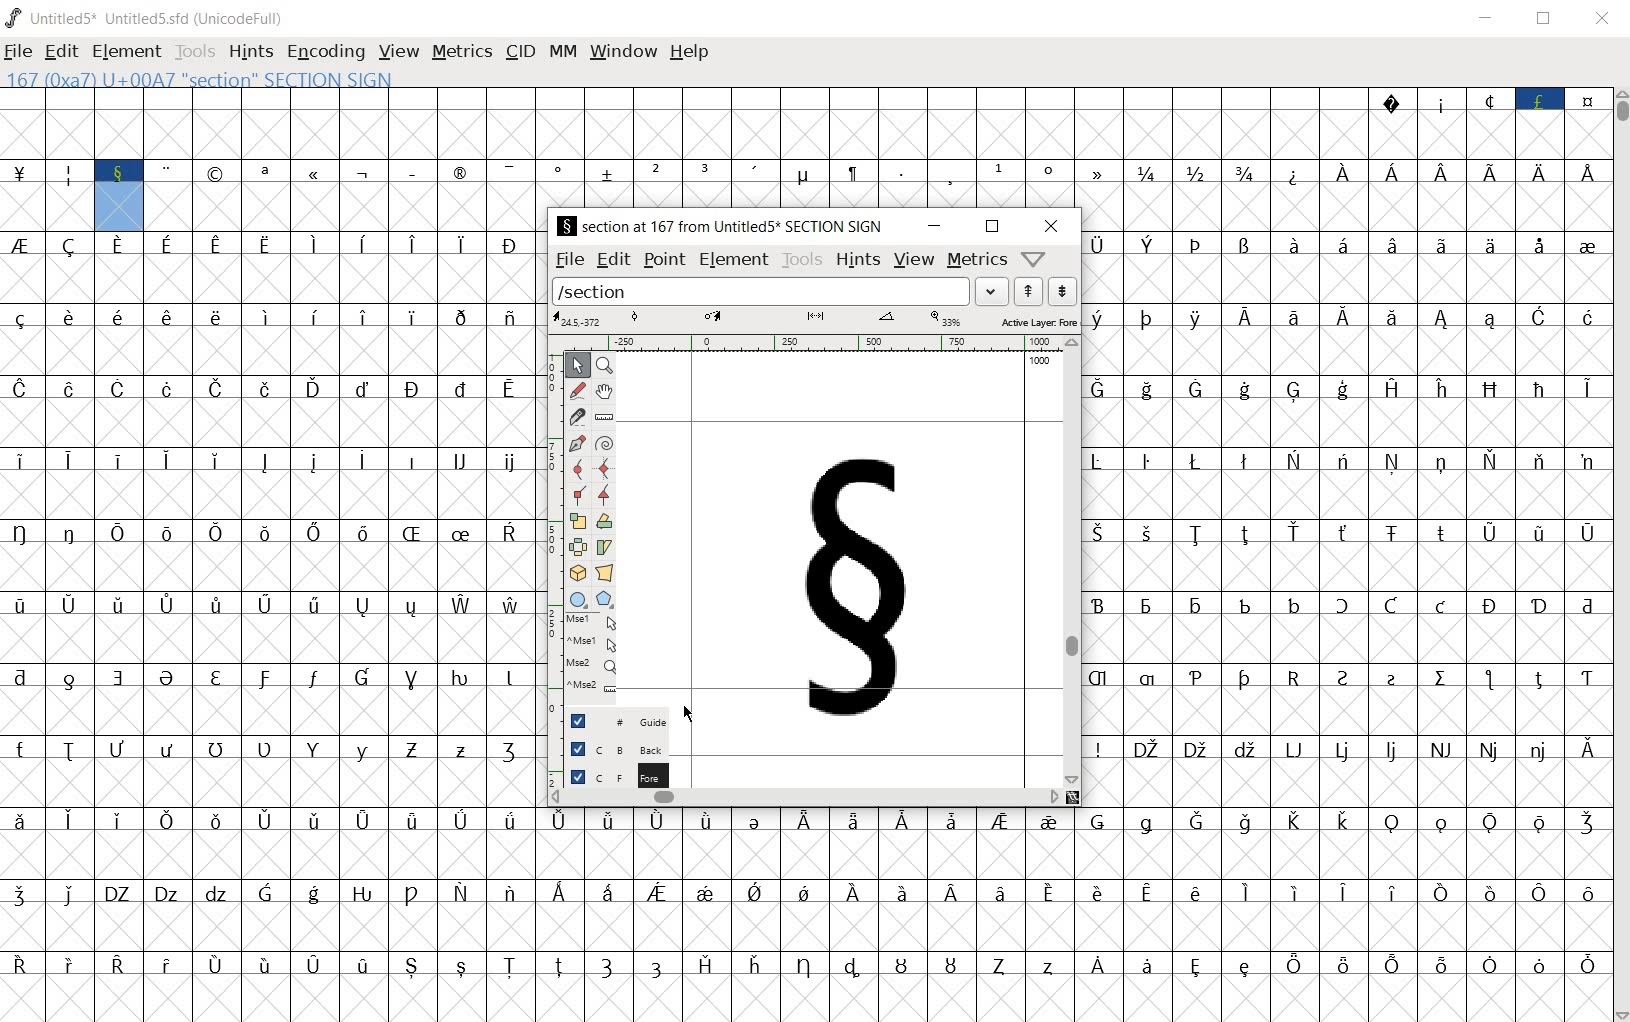  I want to click on view, so click(916, 261).